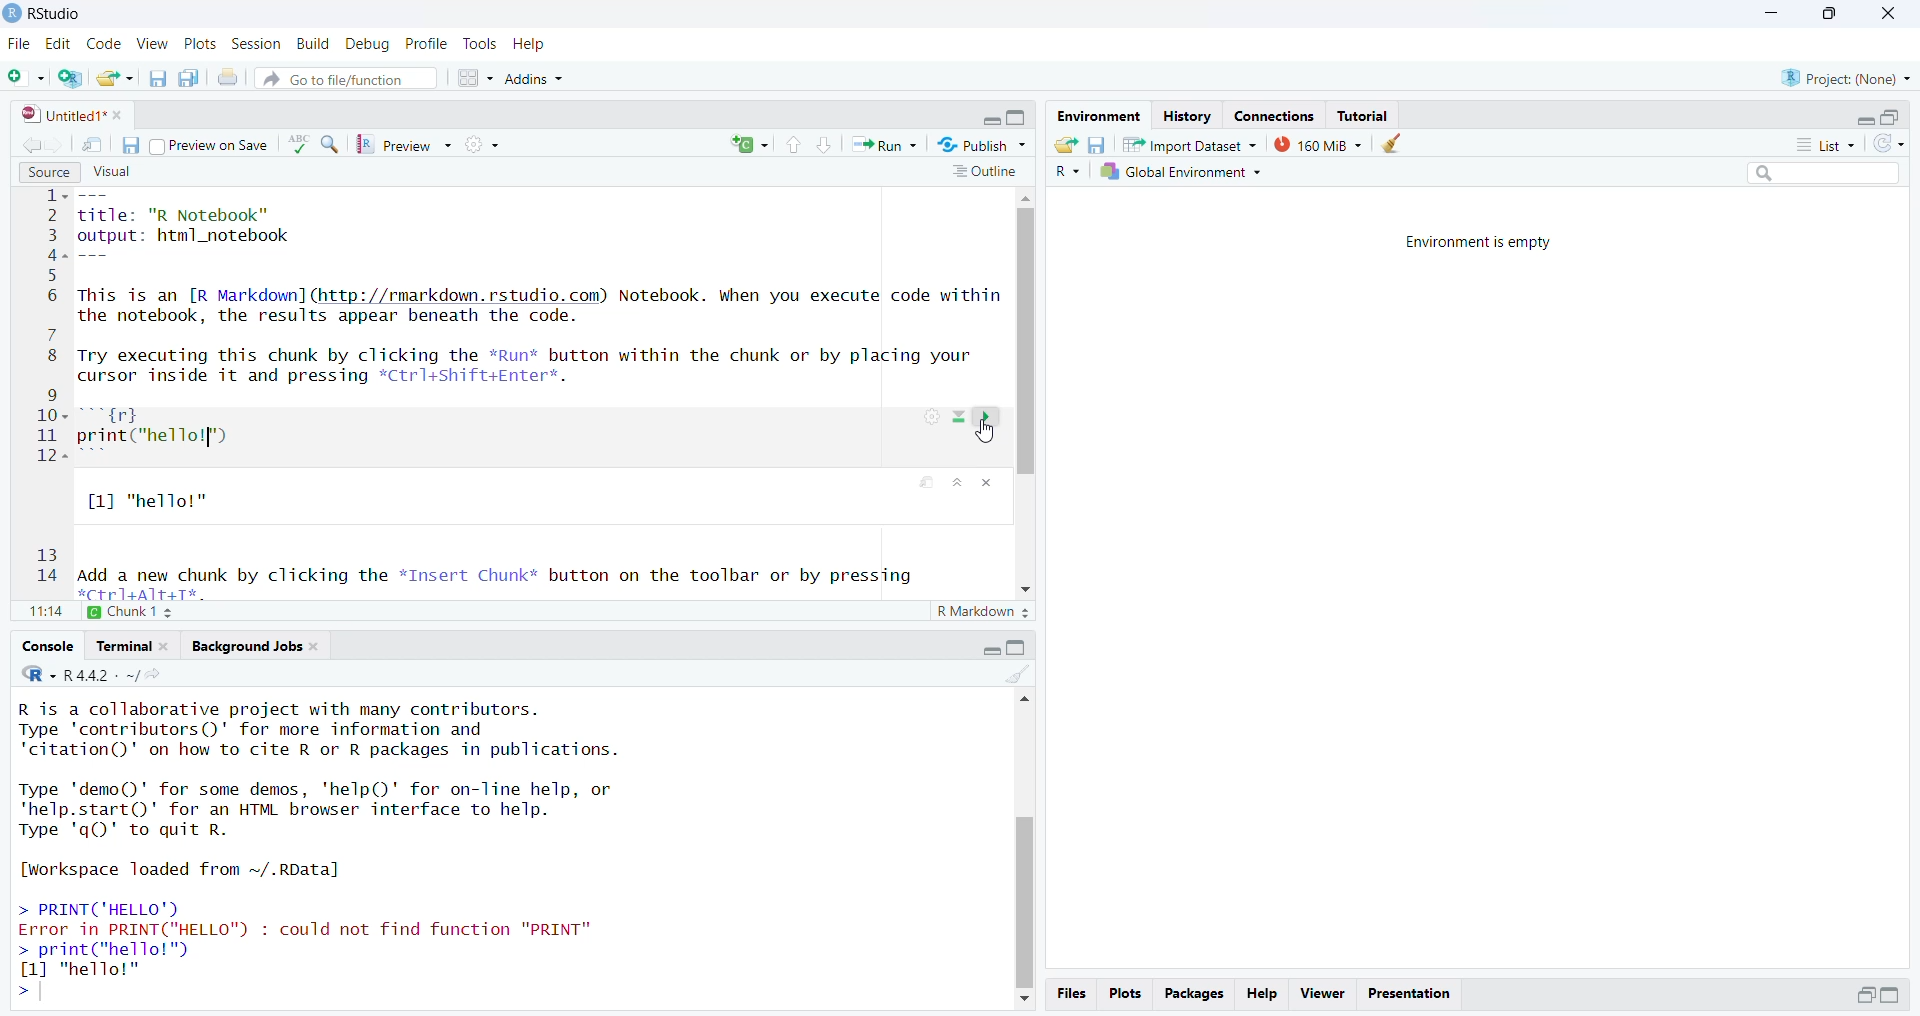 The width and height of the screenshot is (1920, 1016). What do you see at coordinates (59, 143) in the screenshot?
I see `go forward` at bounding box center [59, 143].